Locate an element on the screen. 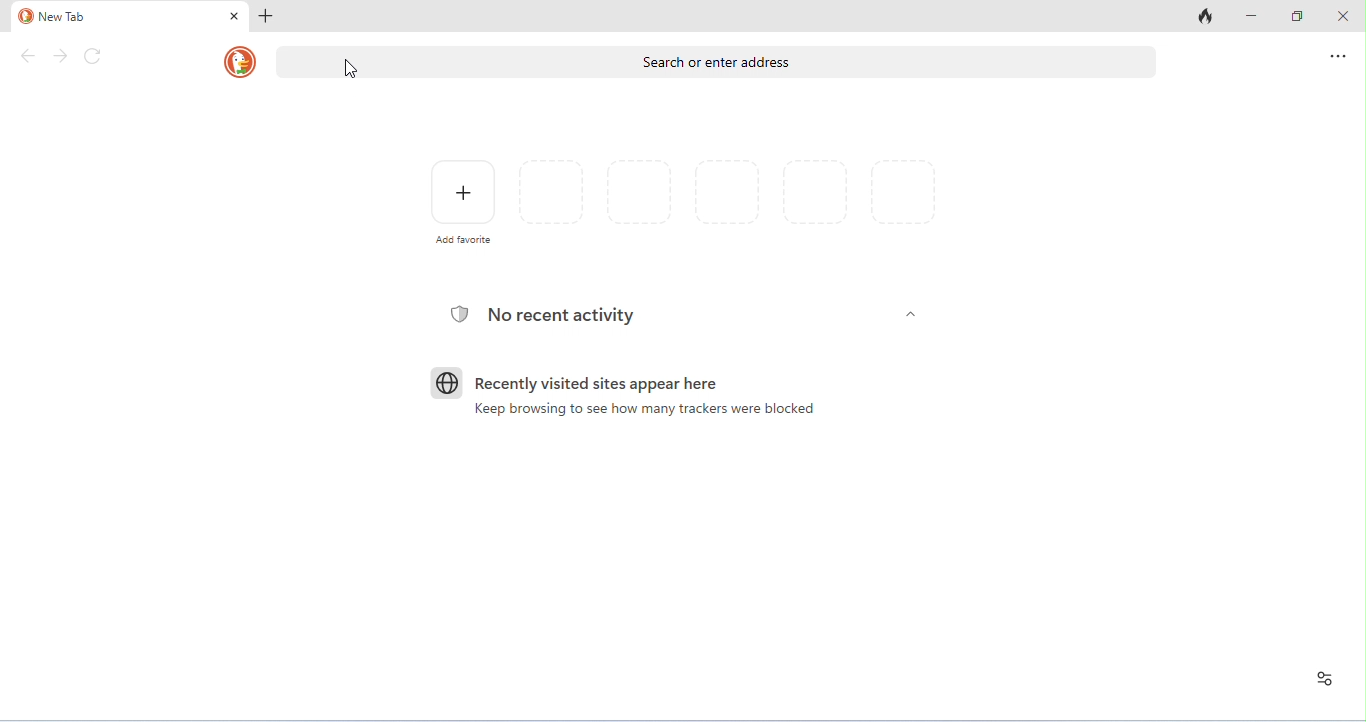 The width and height of the screenshot is (1366, 722). Add favorite is located at coordinates (464, 239).